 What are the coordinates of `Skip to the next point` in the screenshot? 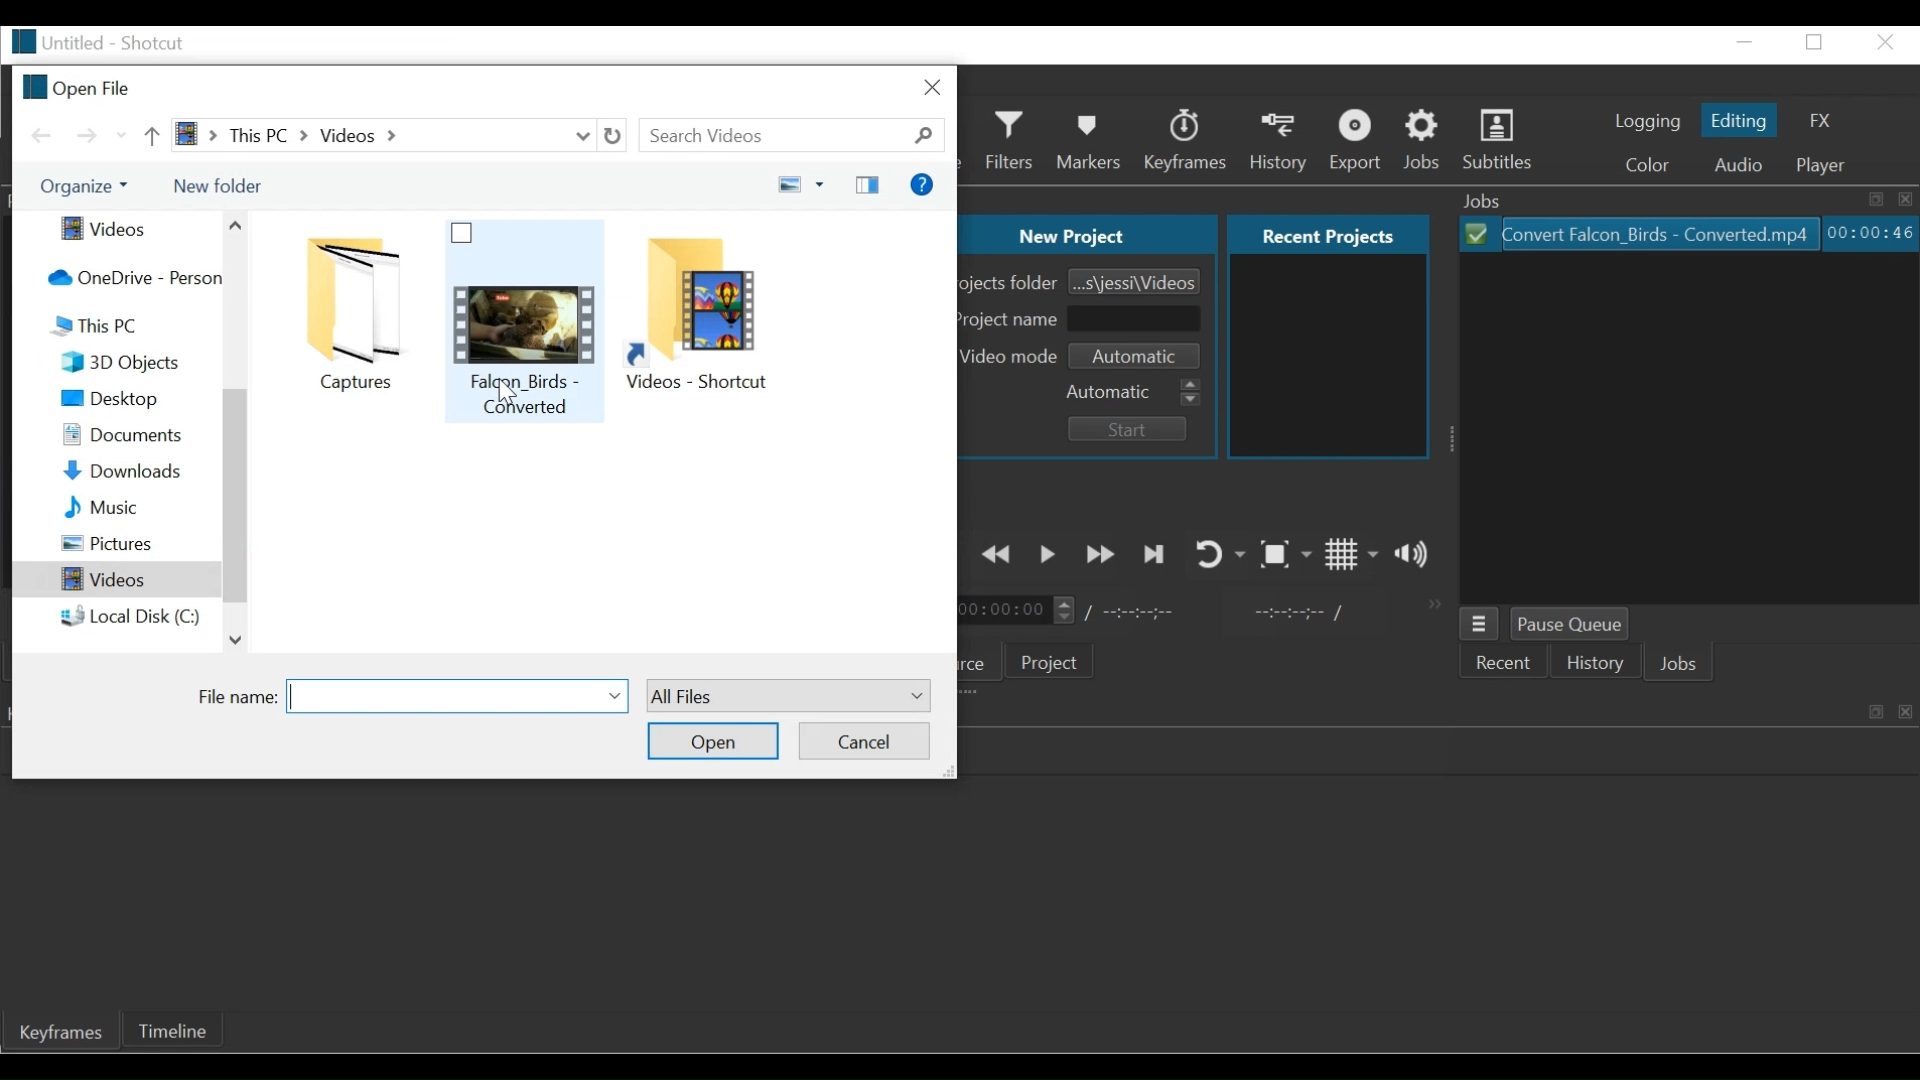 It's located at (1155, 554).